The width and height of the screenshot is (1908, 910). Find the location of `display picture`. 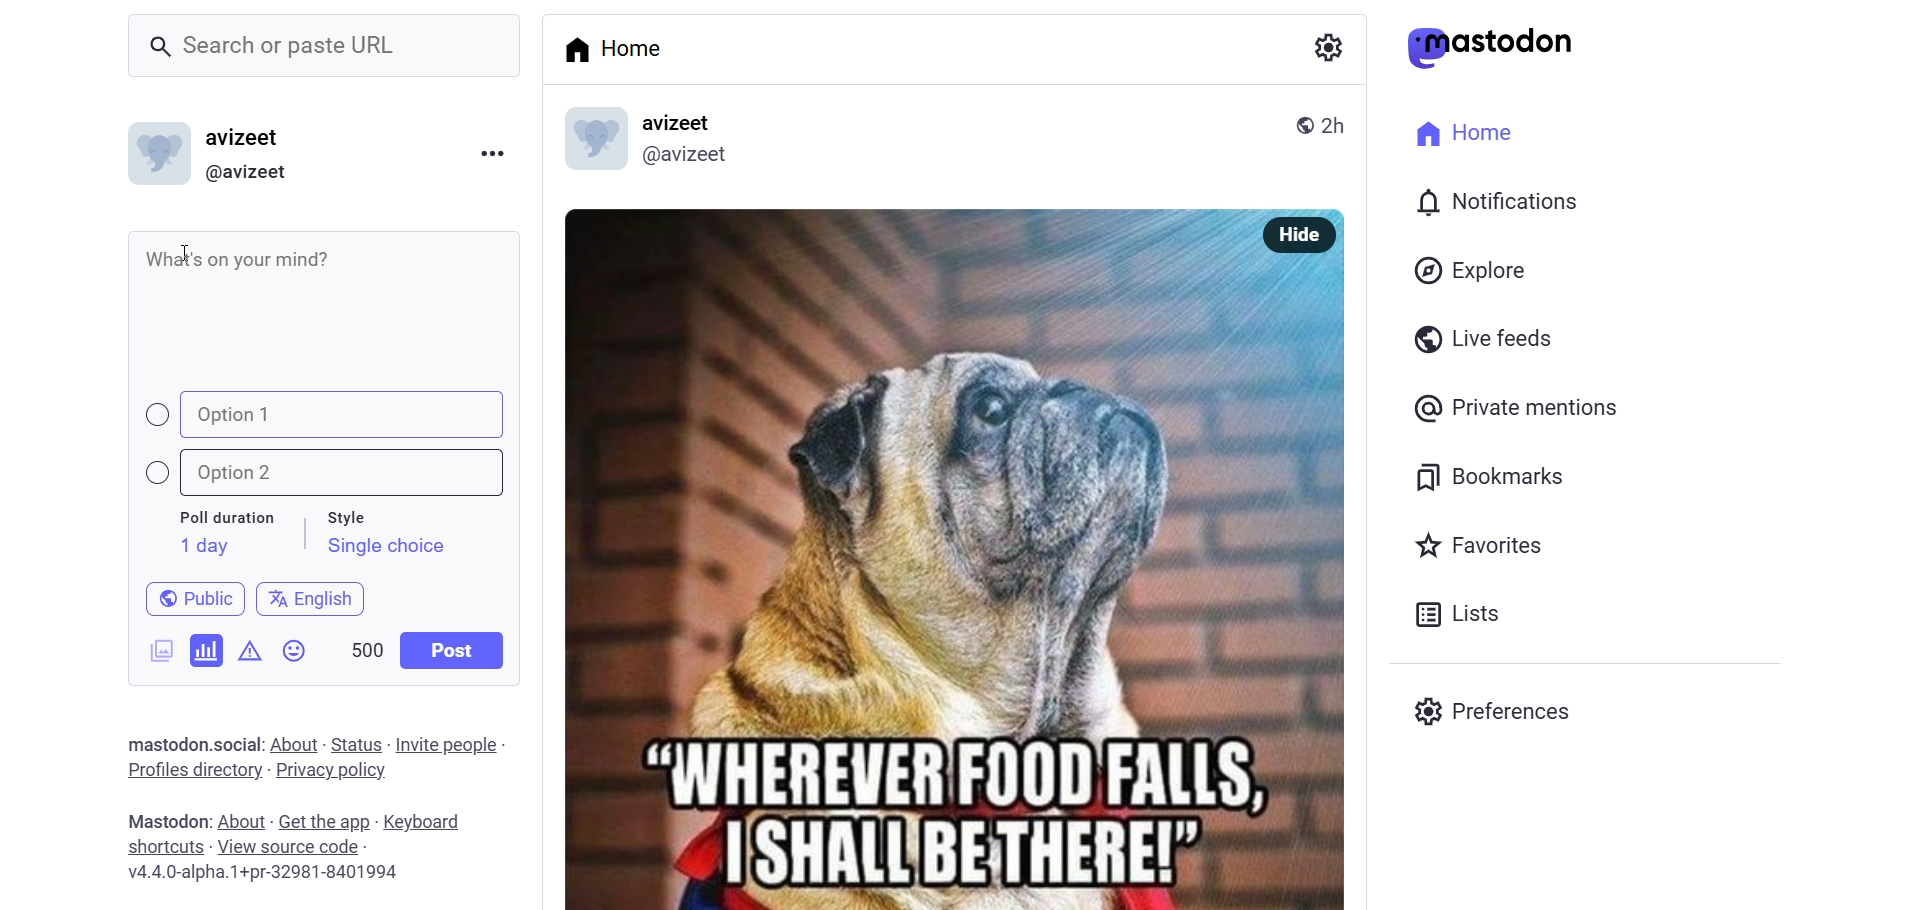

display picture is located at coordinates (585, 141).